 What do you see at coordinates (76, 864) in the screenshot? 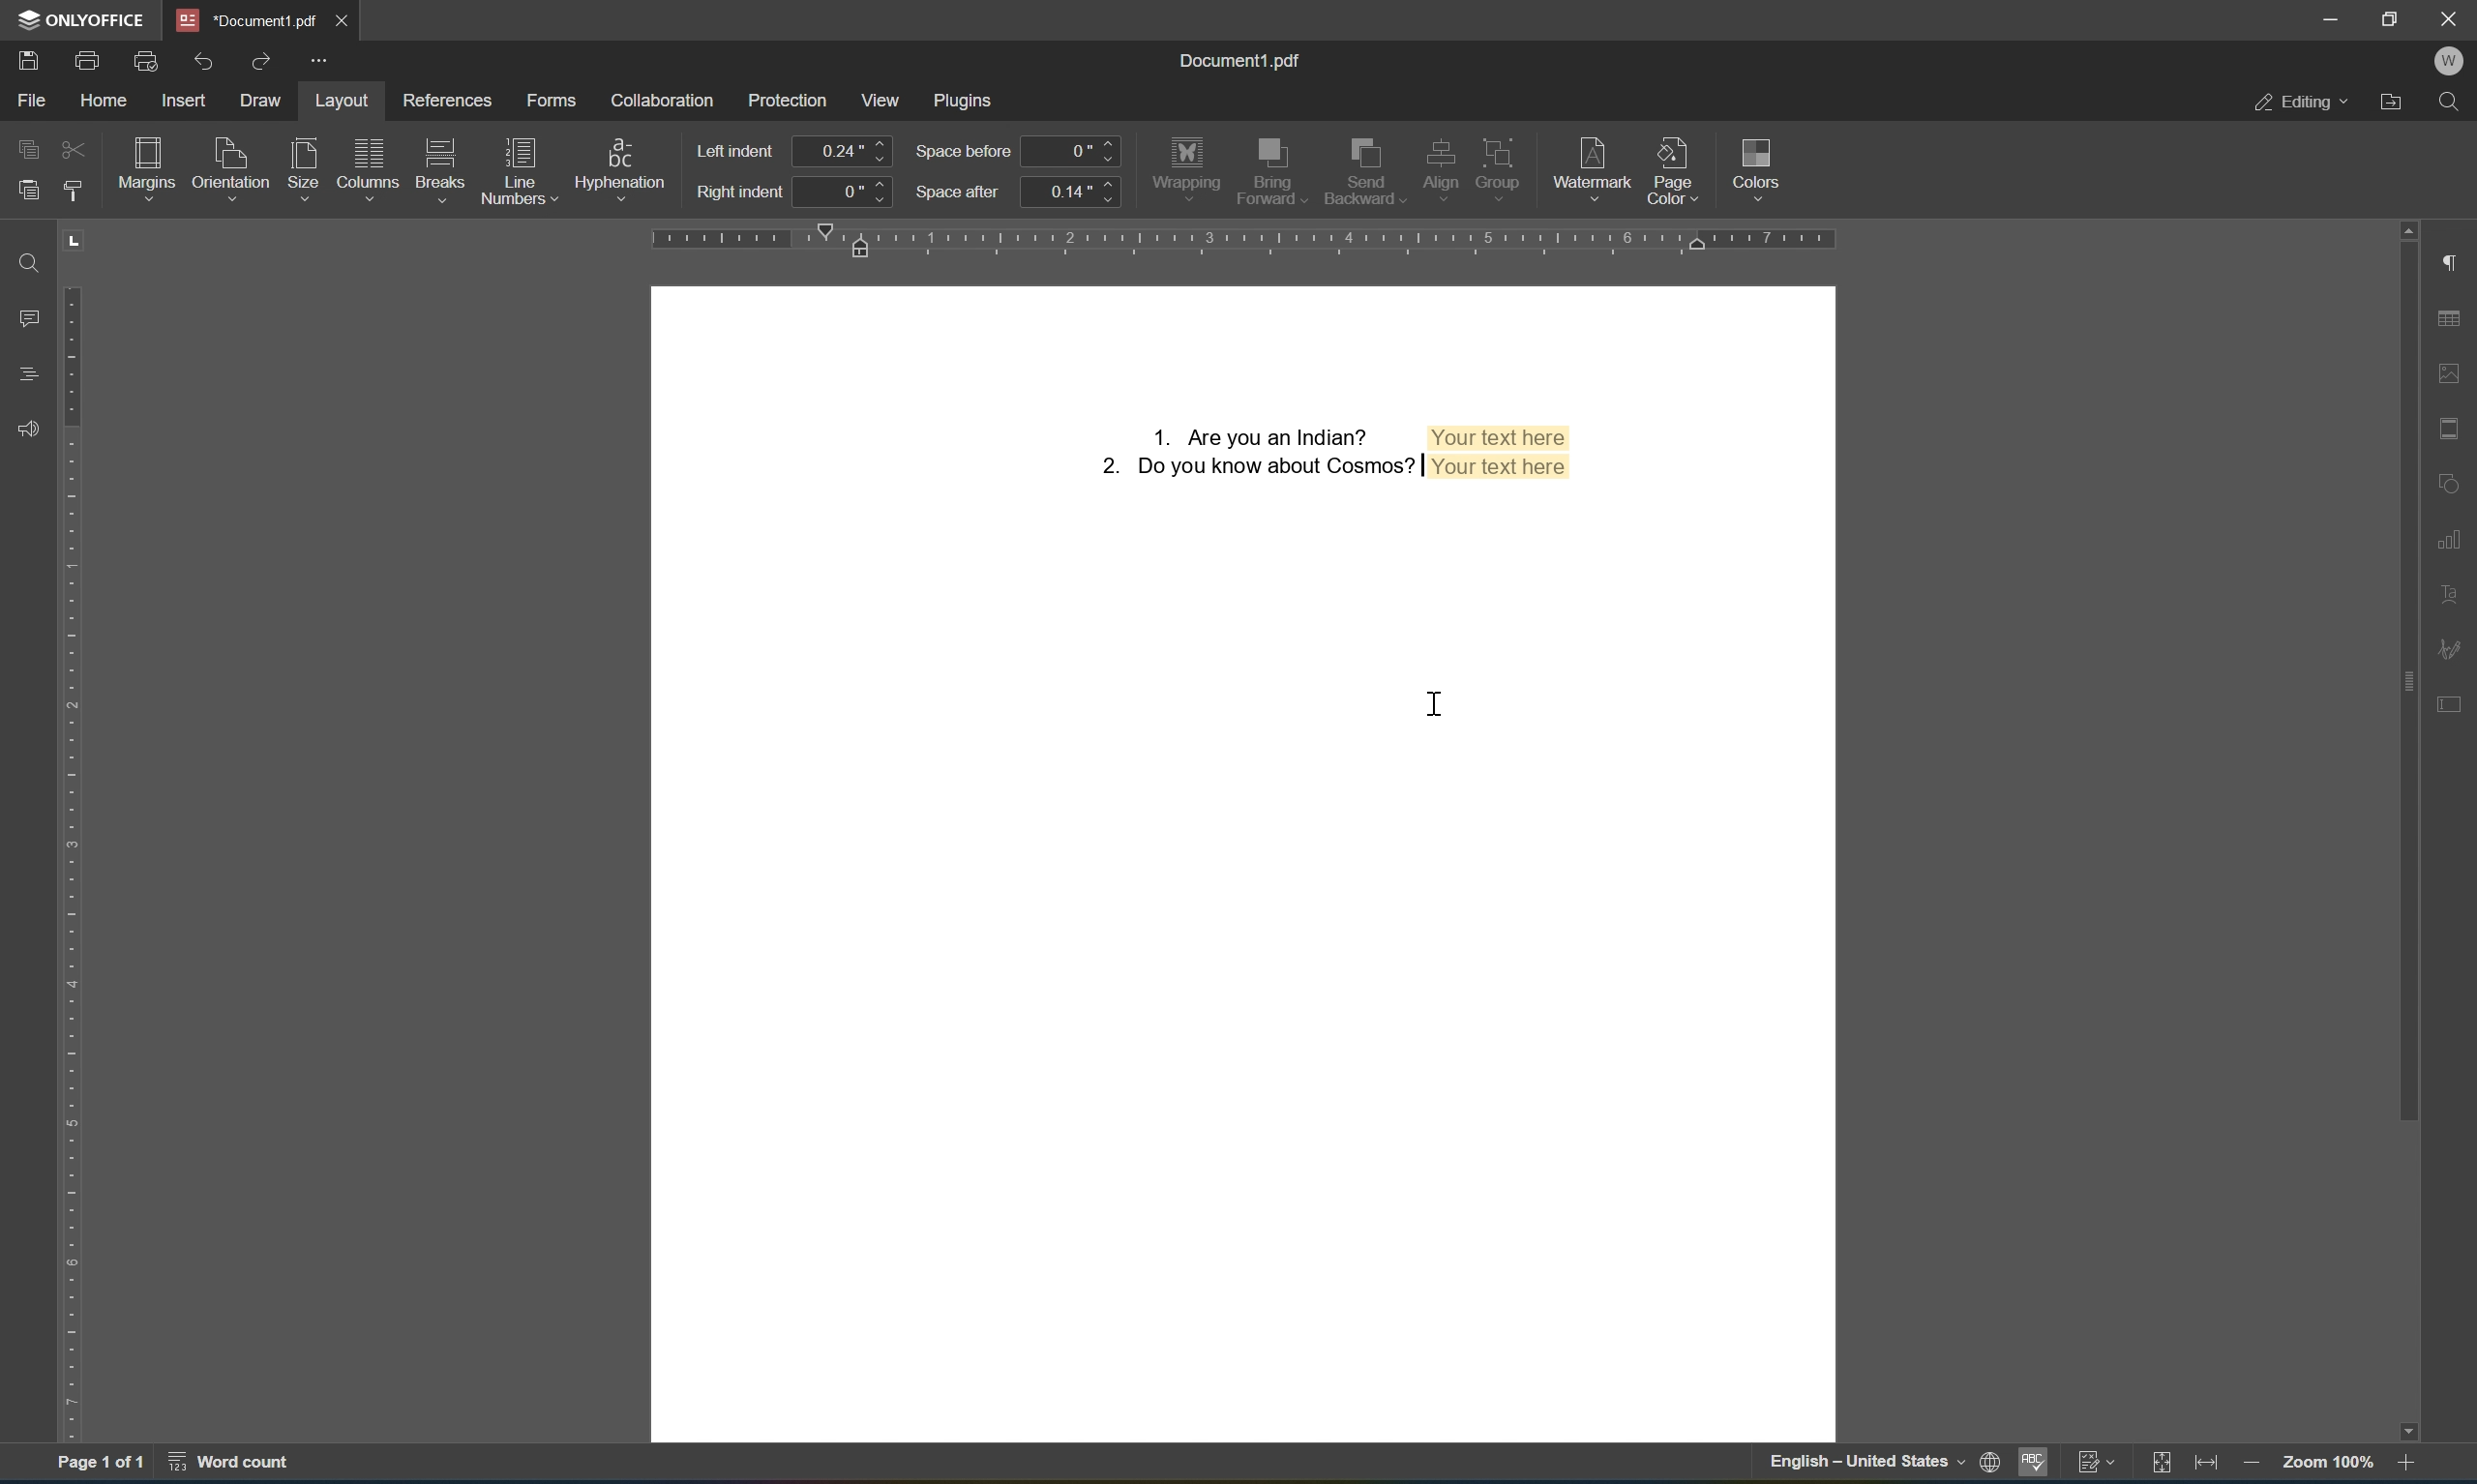
I see `ruler` at bounding box center [76, 864].